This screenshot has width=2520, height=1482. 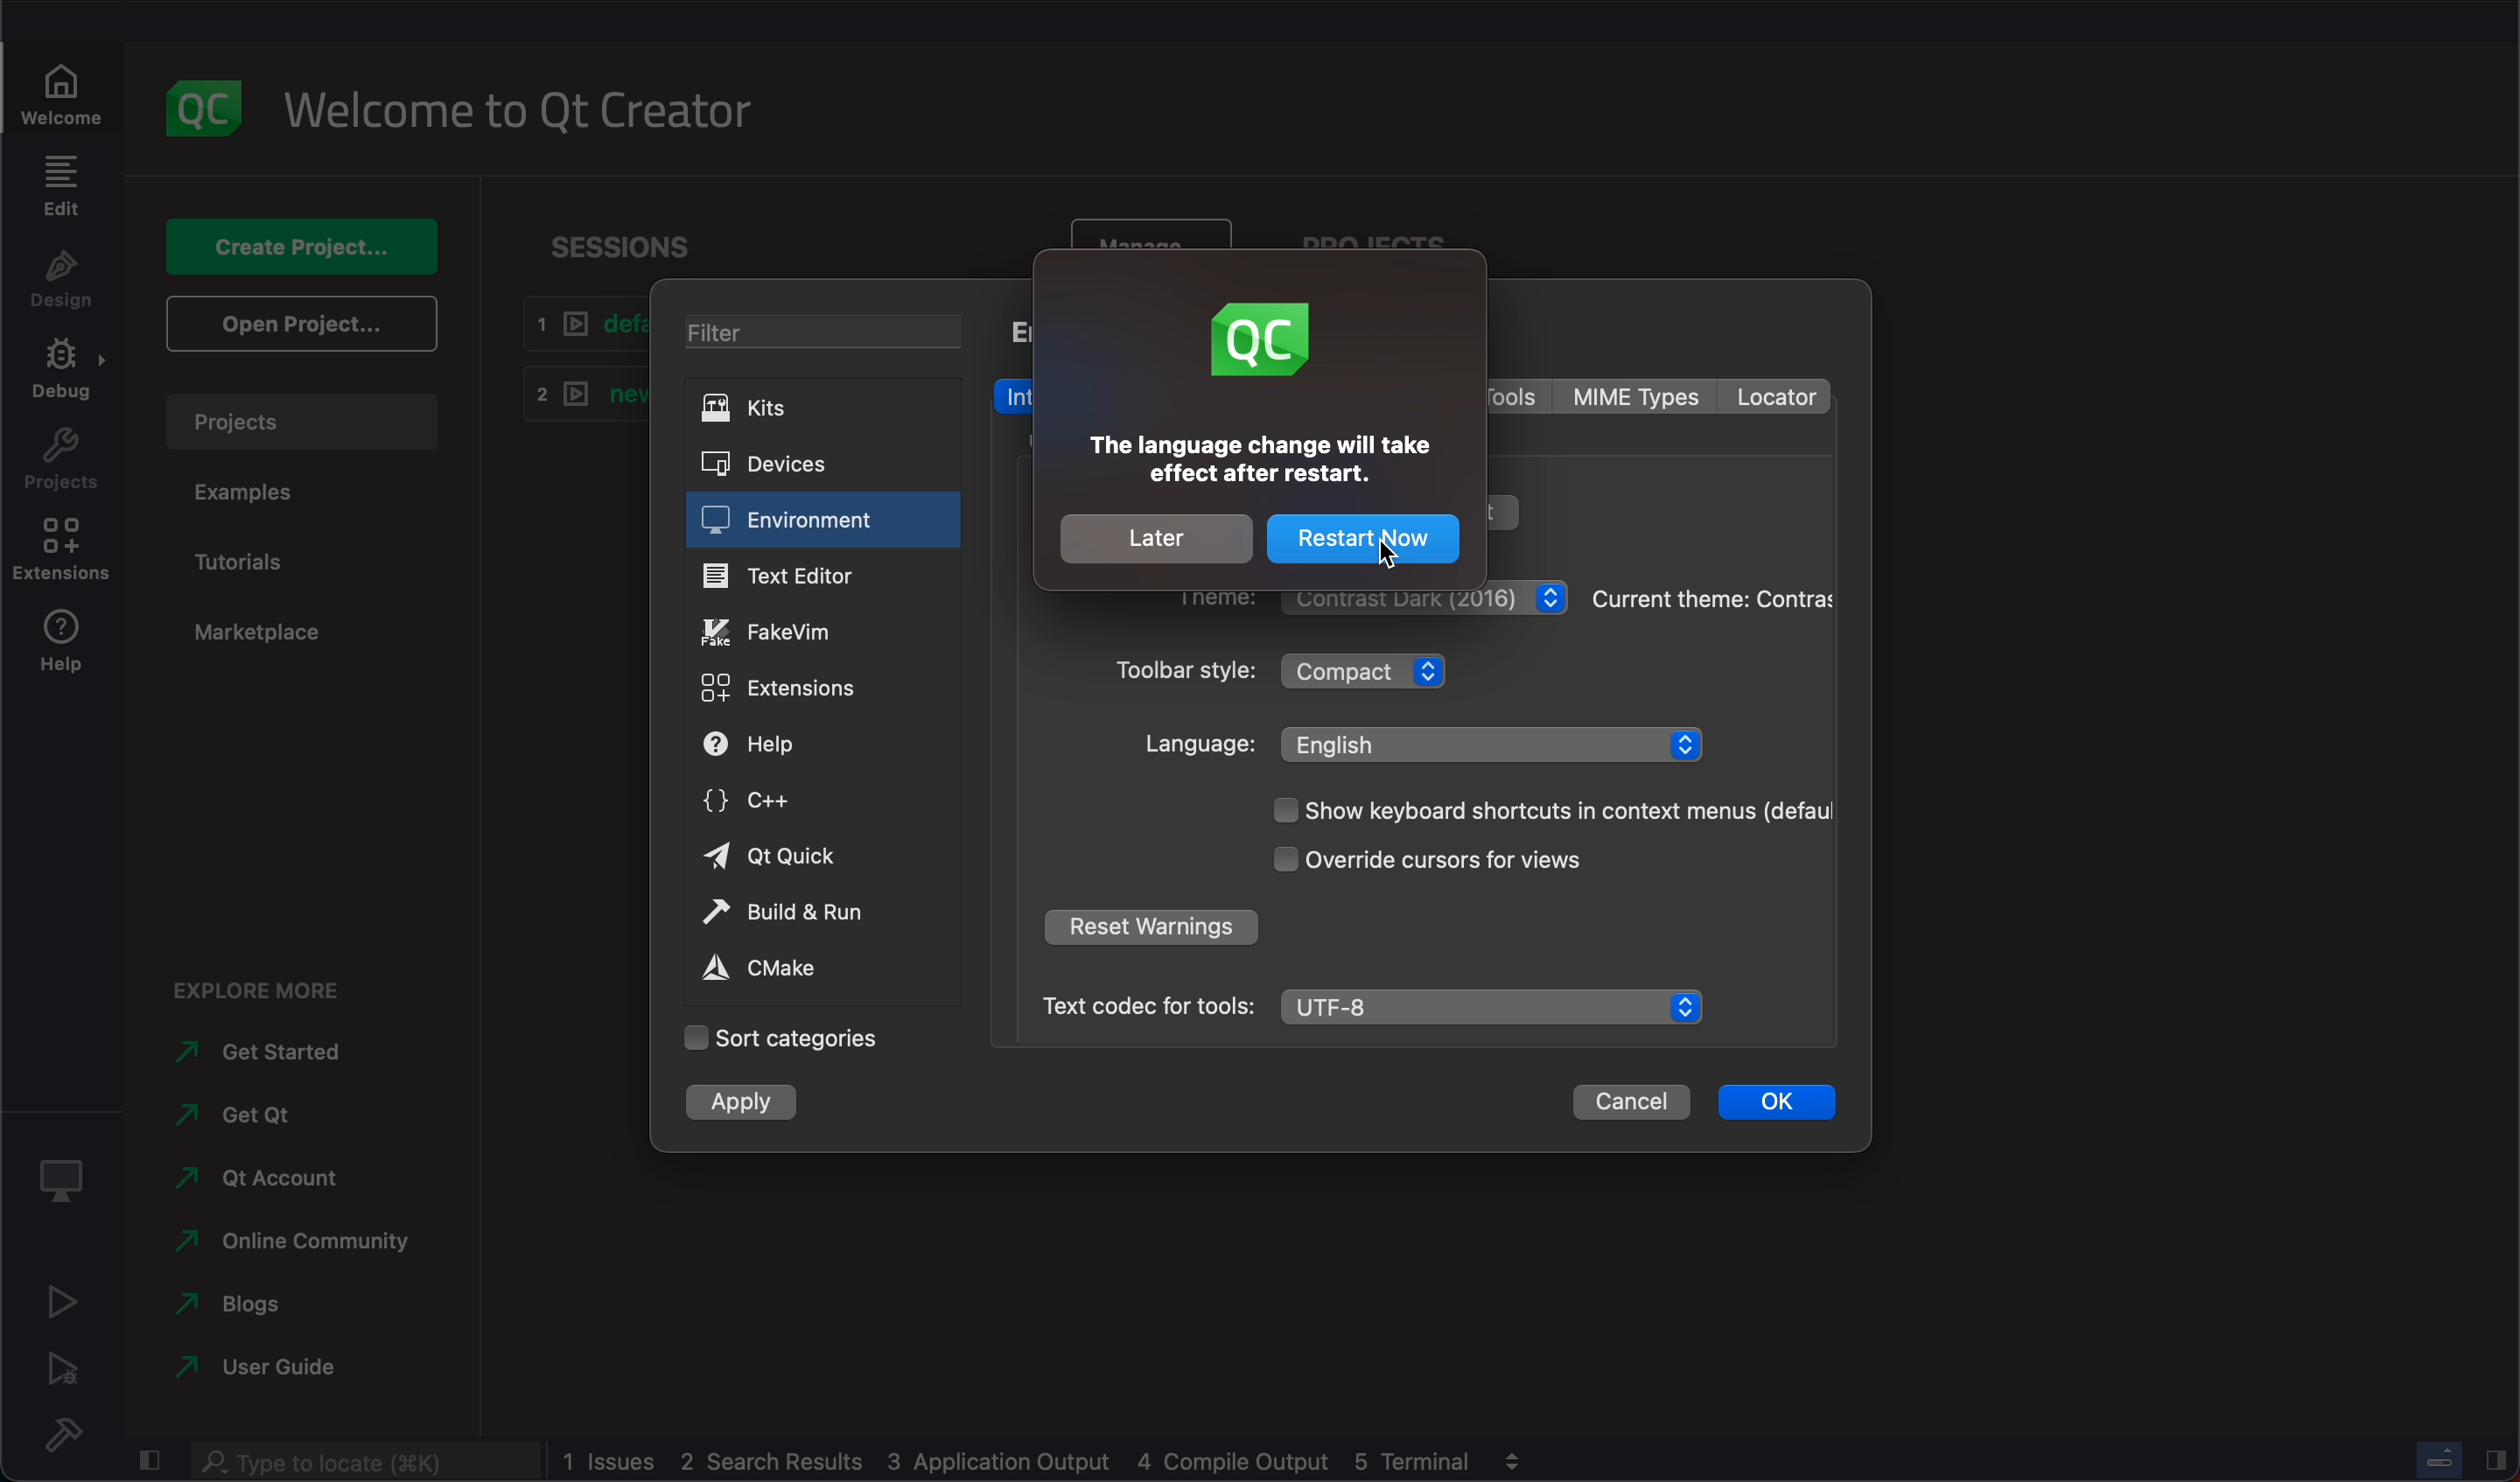 What do you see at coordinates (1713, 598) in the screenshot?
I see `theme` at bounding box center [1713, 598].